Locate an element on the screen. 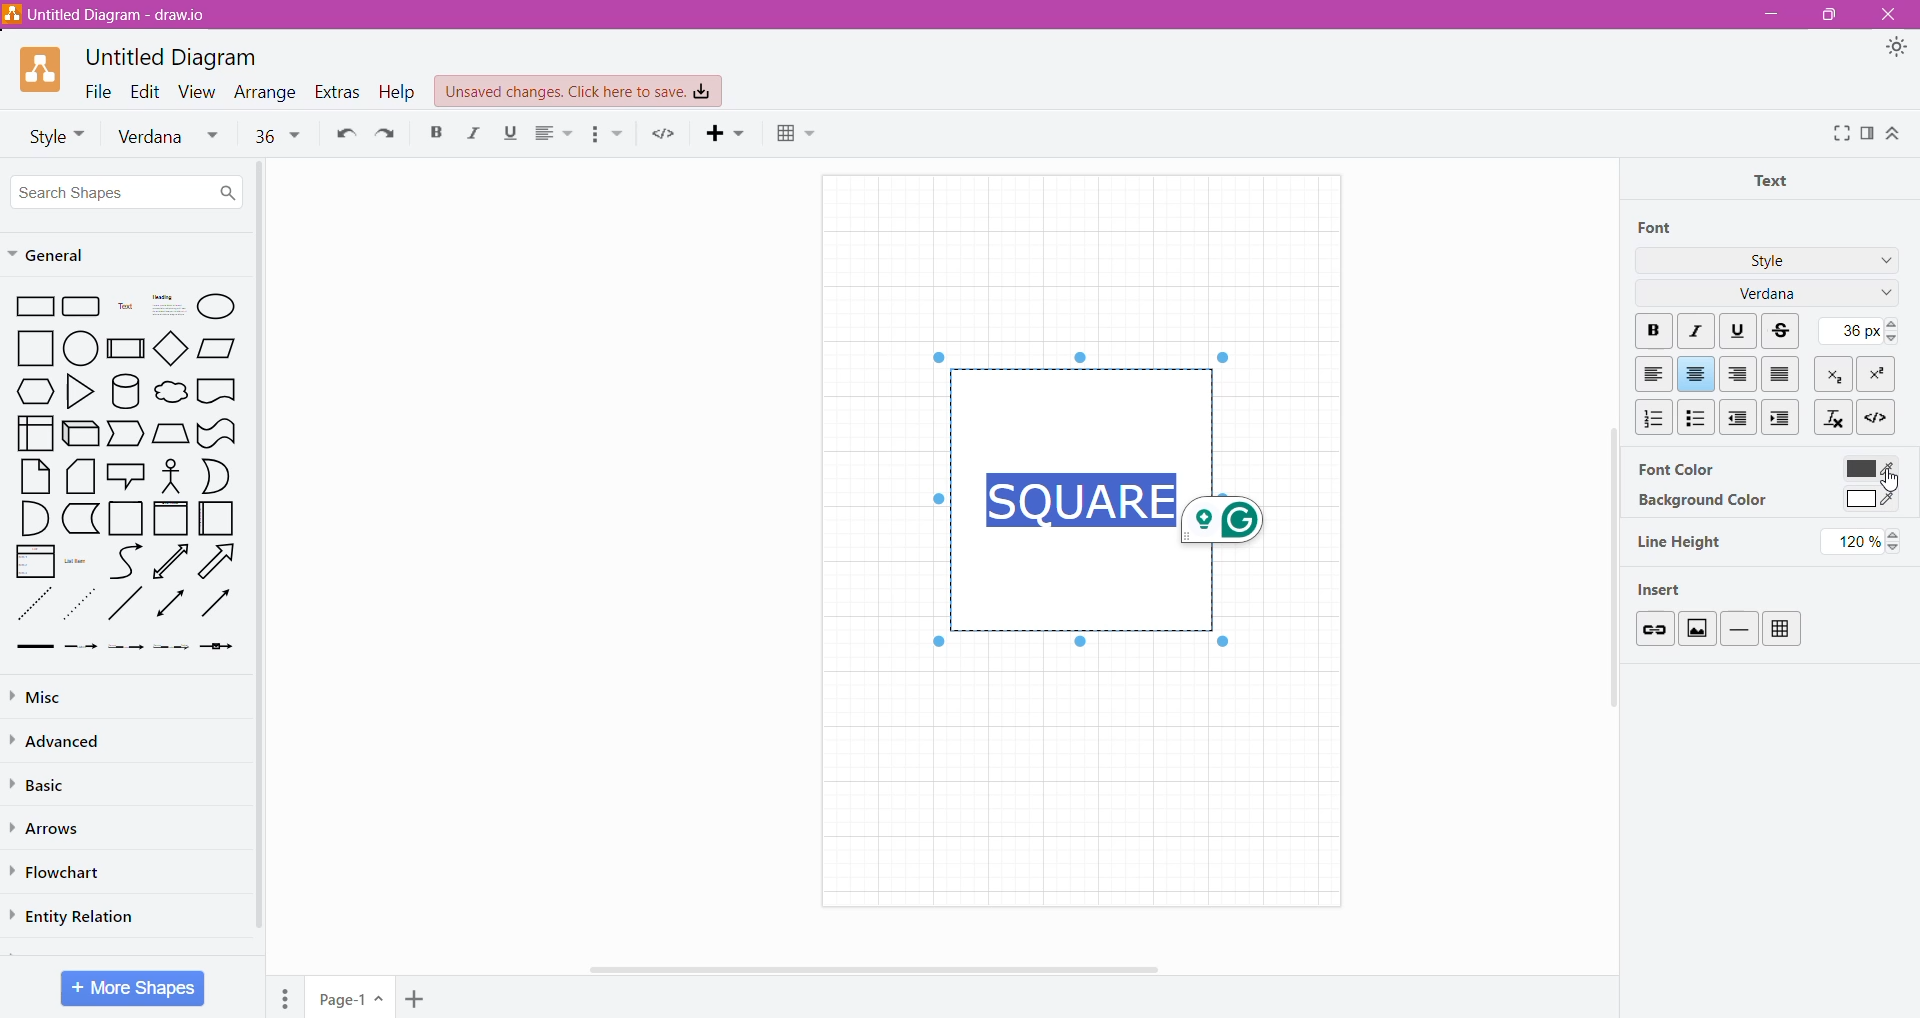  Bulleted list is located at coordinates (606, 134).